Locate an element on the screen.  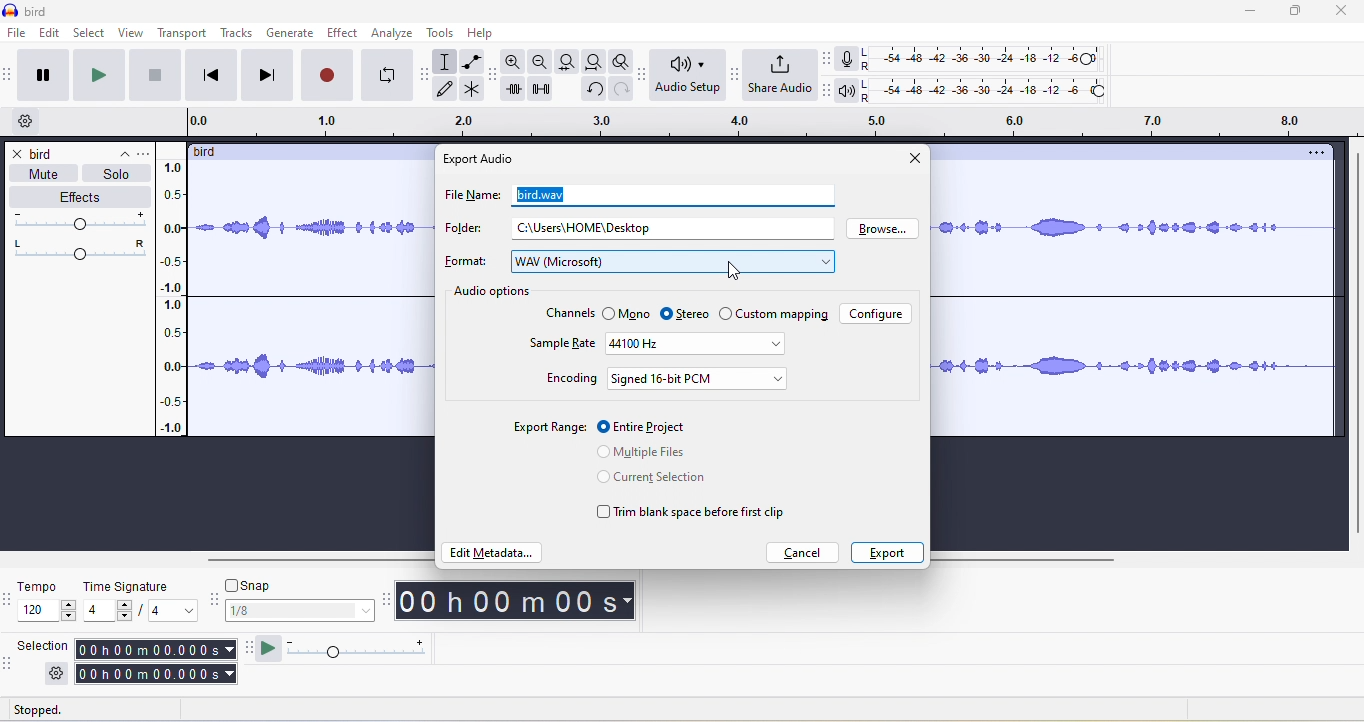
skip to end is located at coordinates (268, 75).